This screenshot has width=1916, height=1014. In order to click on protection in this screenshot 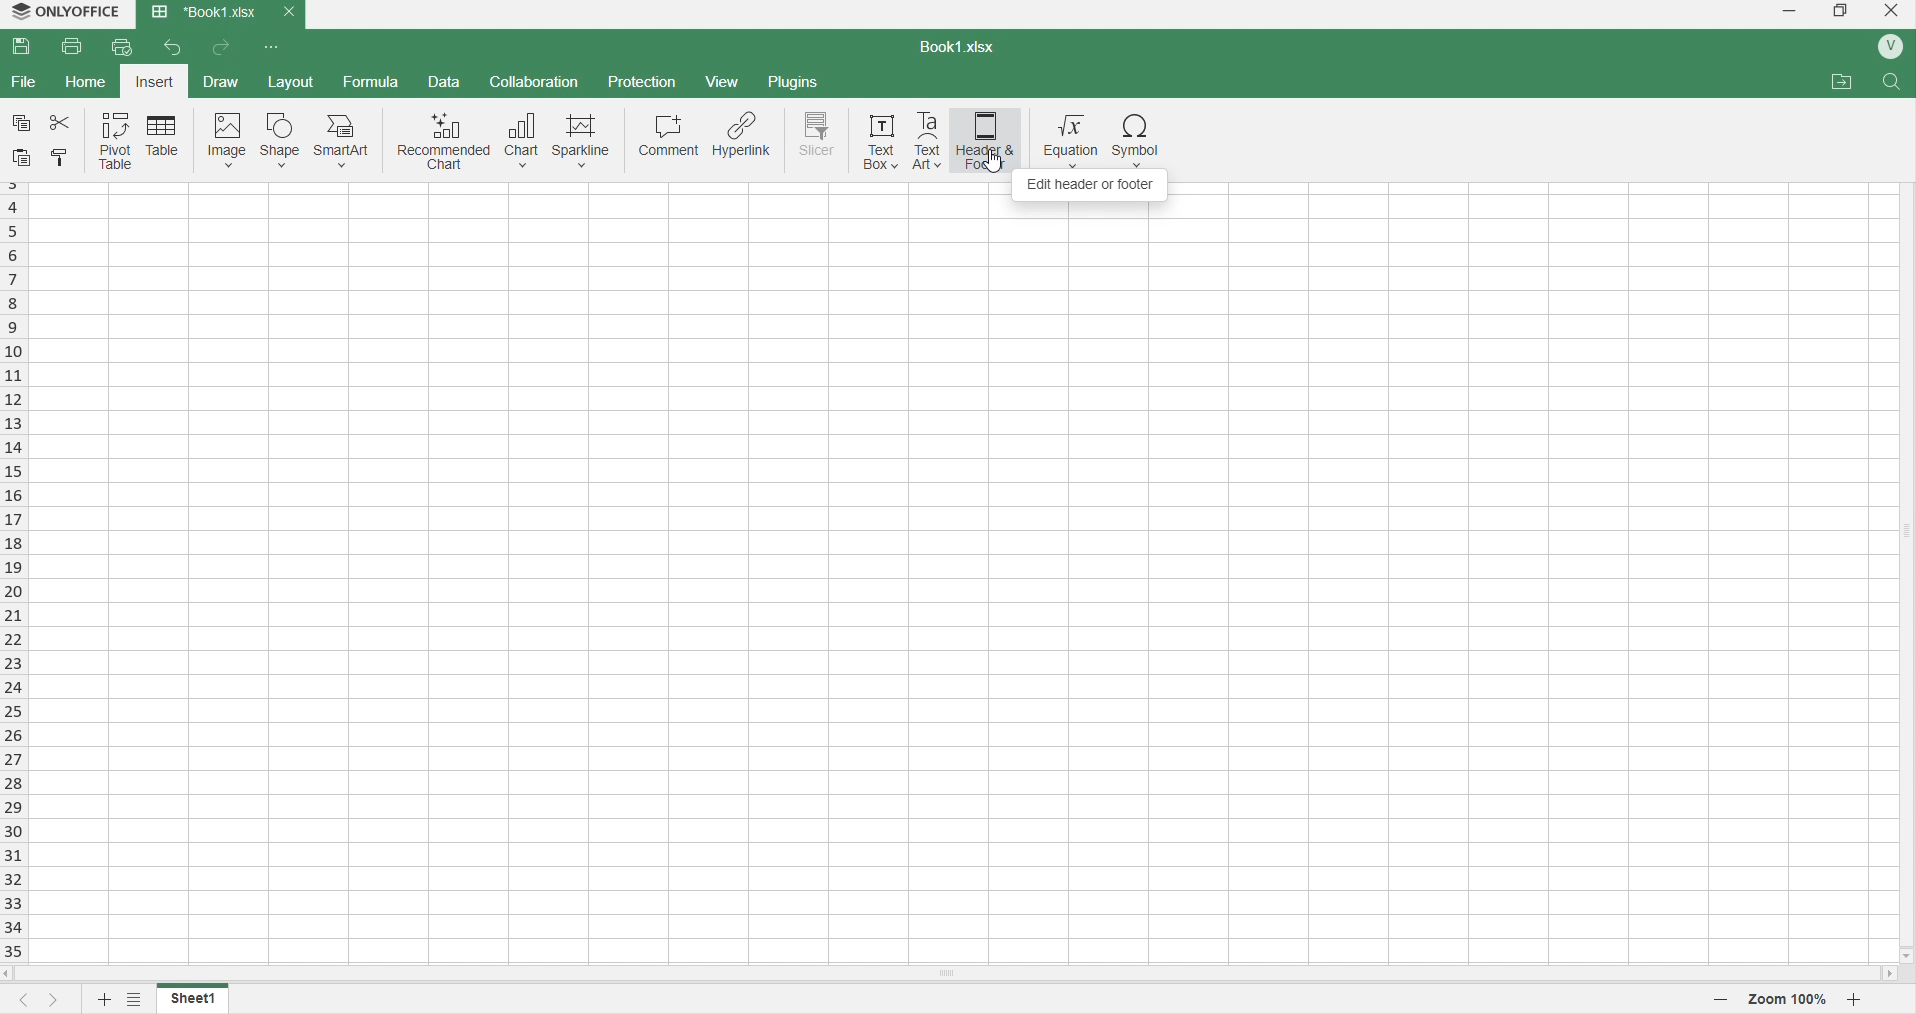, I will do `click(638, 81)`.